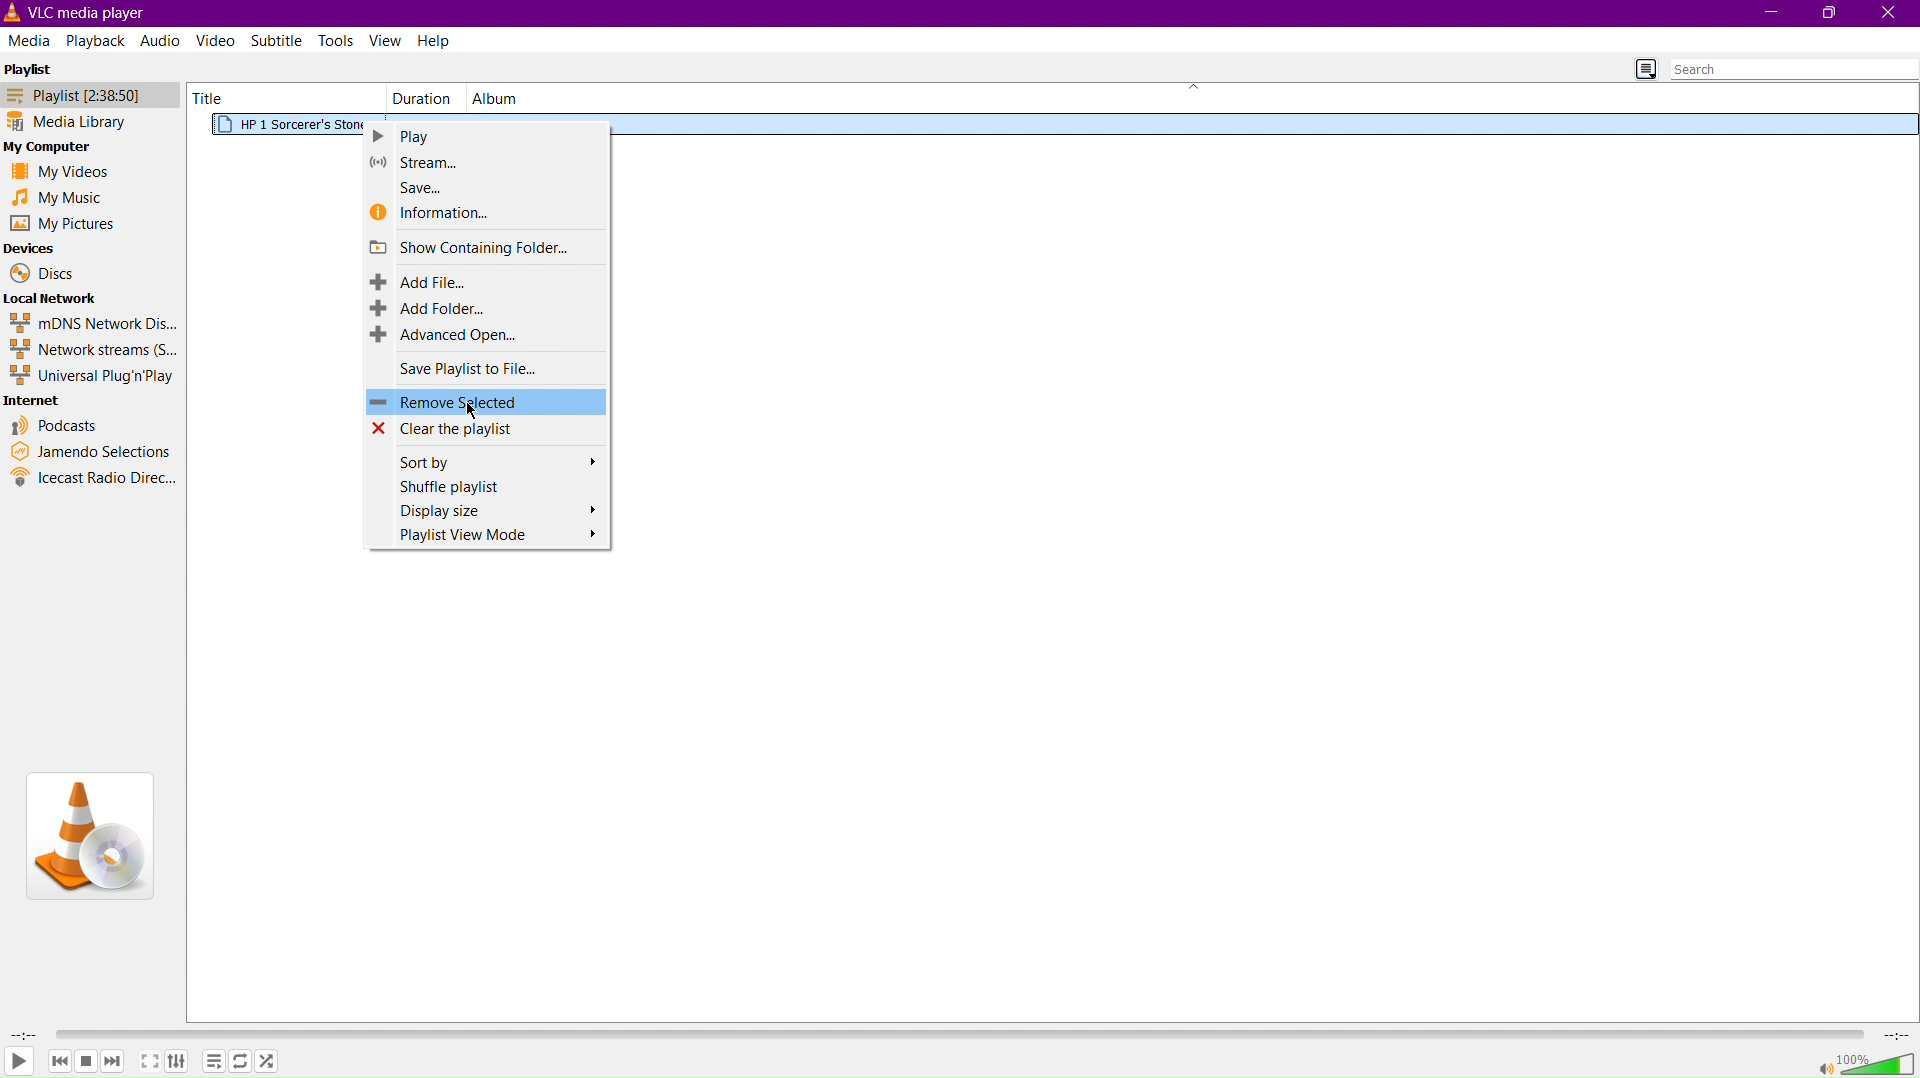 The width and height of the screenshot is (1920, 1078). Describe the element at coordinates (36, 401) in the screenshot. I see `Internet ` at that location.